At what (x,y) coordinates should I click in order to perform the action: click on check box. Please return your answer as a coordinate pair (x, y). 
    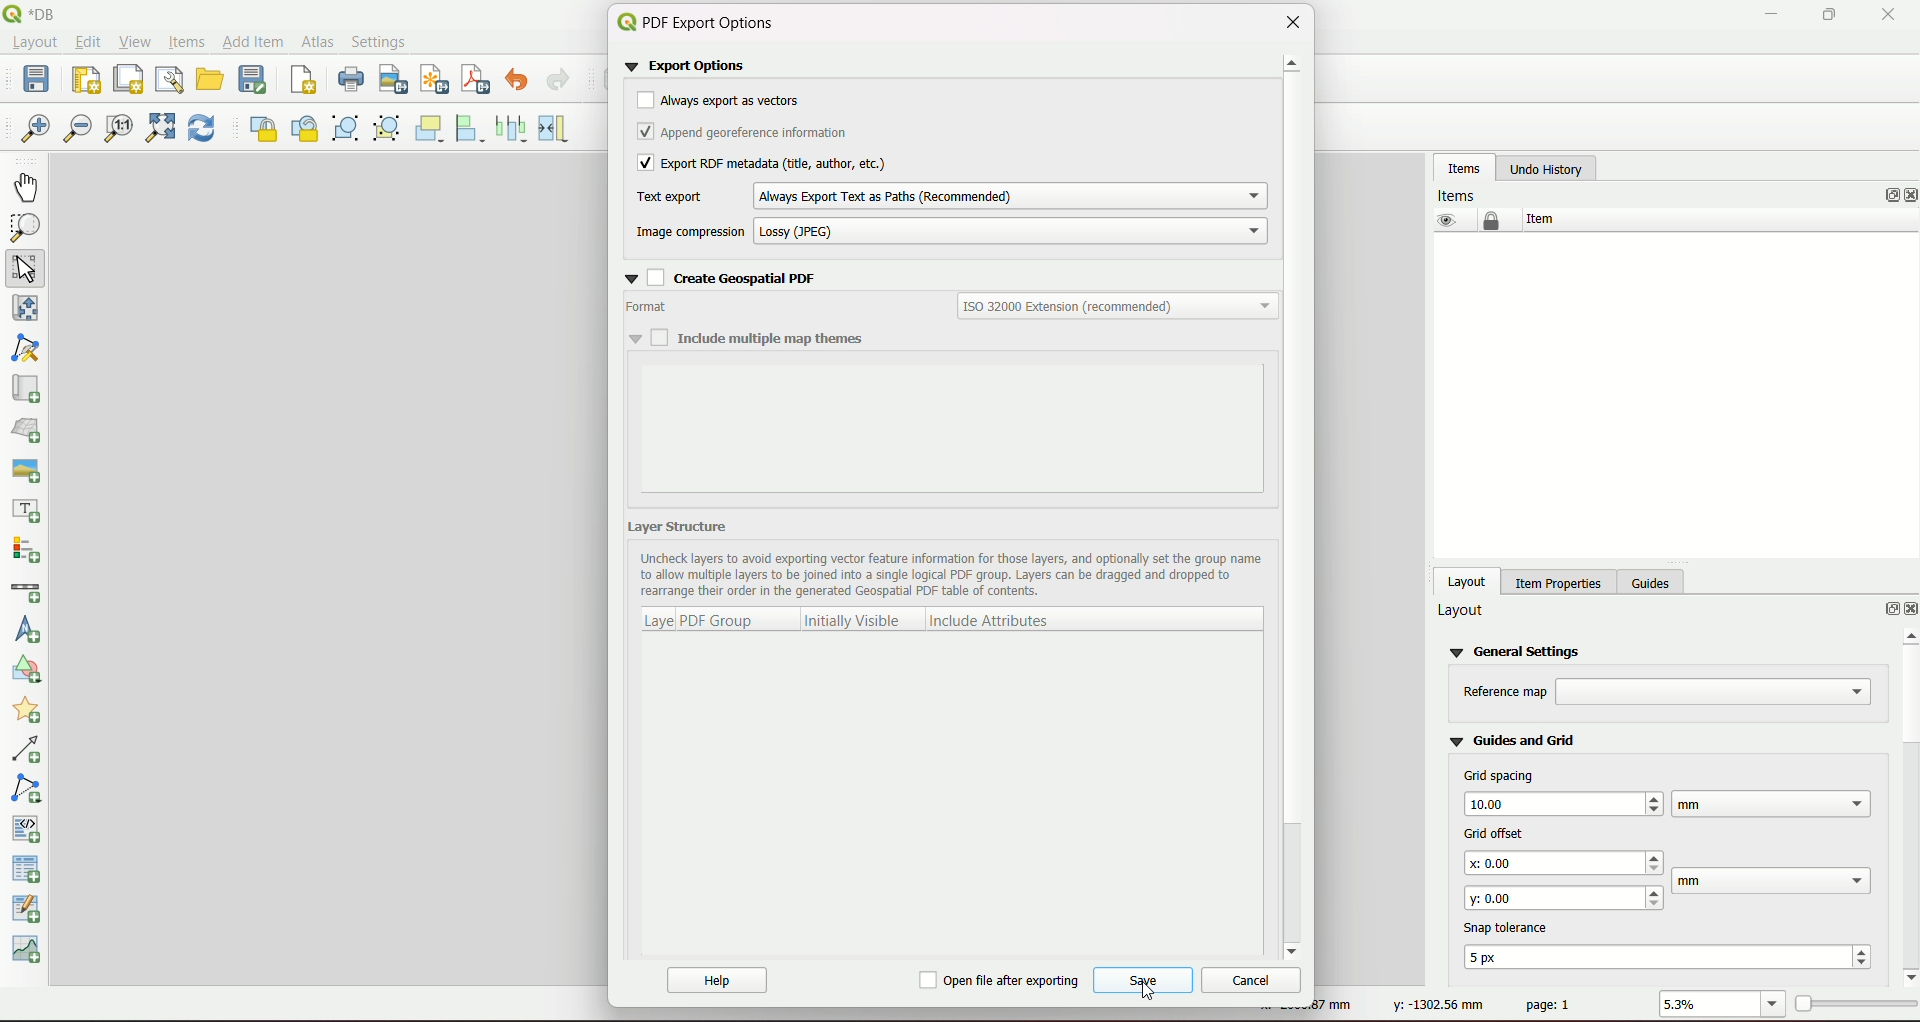
    Looking at the image, I should click on (643, 132).